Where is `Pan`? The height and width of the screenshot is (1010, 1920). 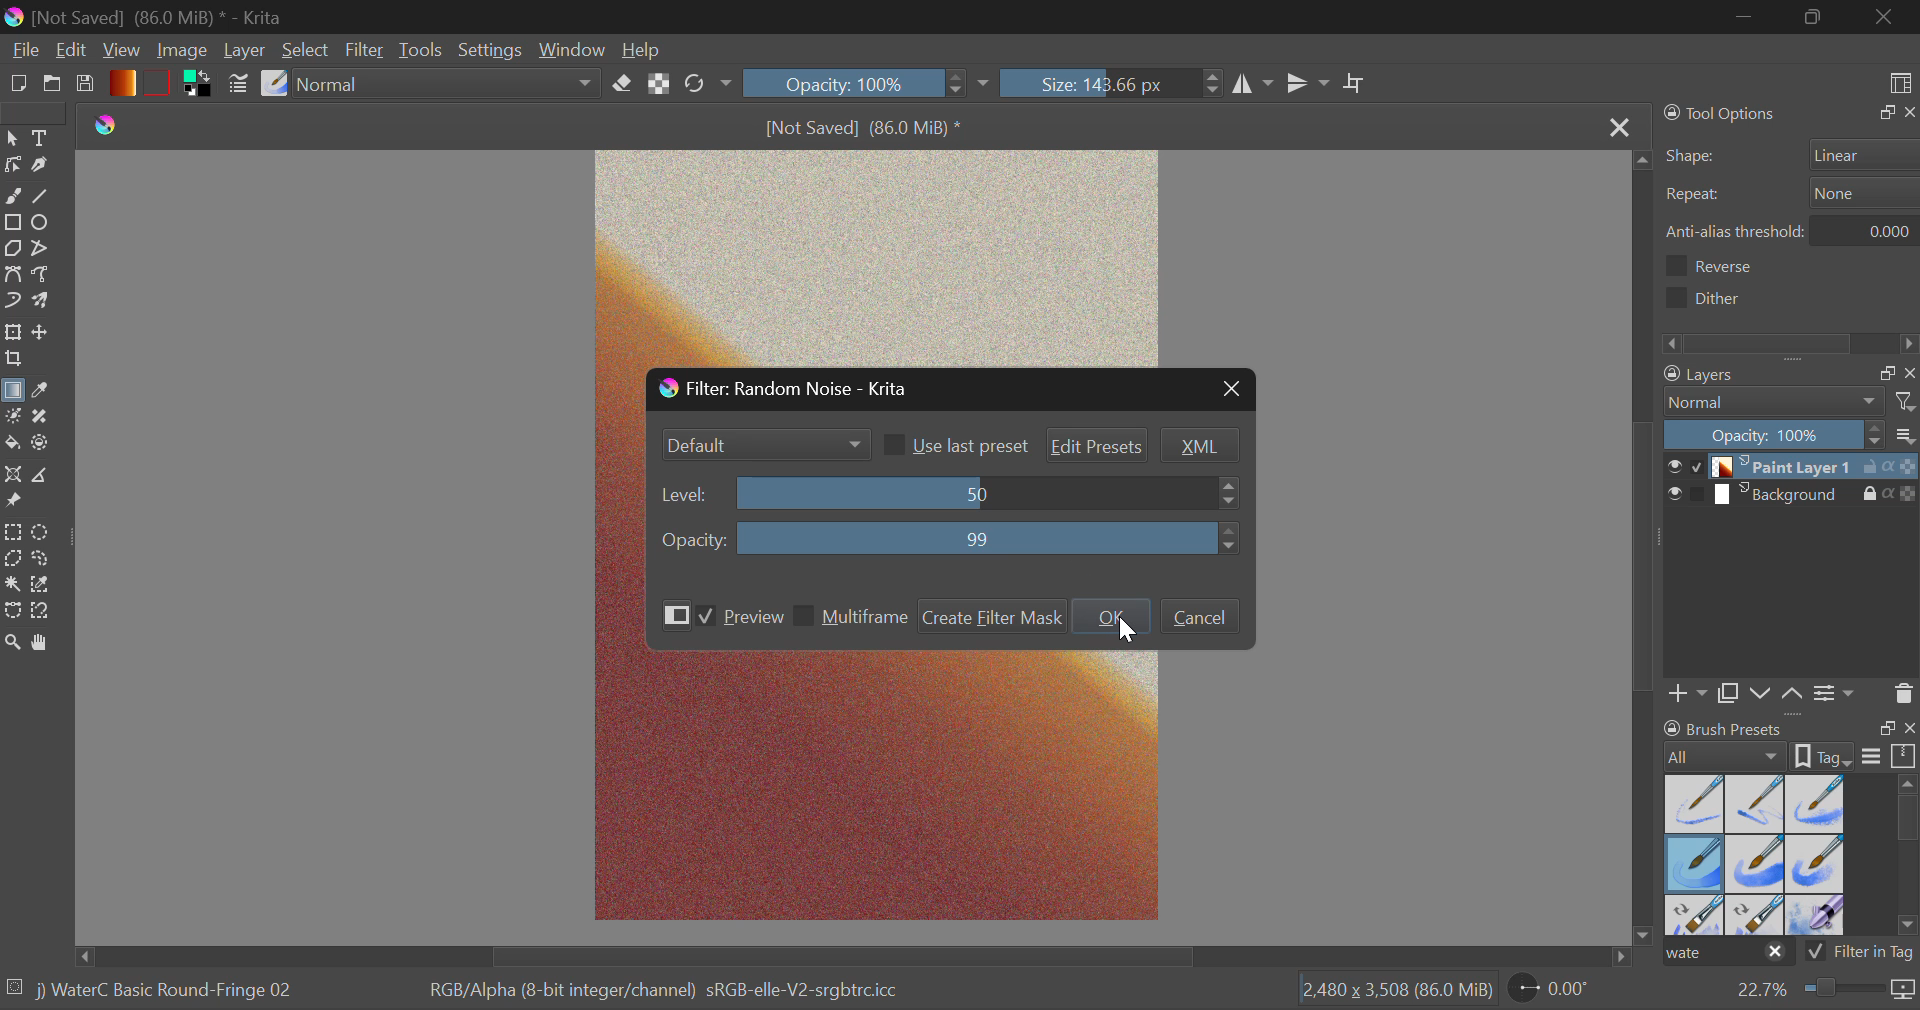 Pan is located at coordinates (47, 644).